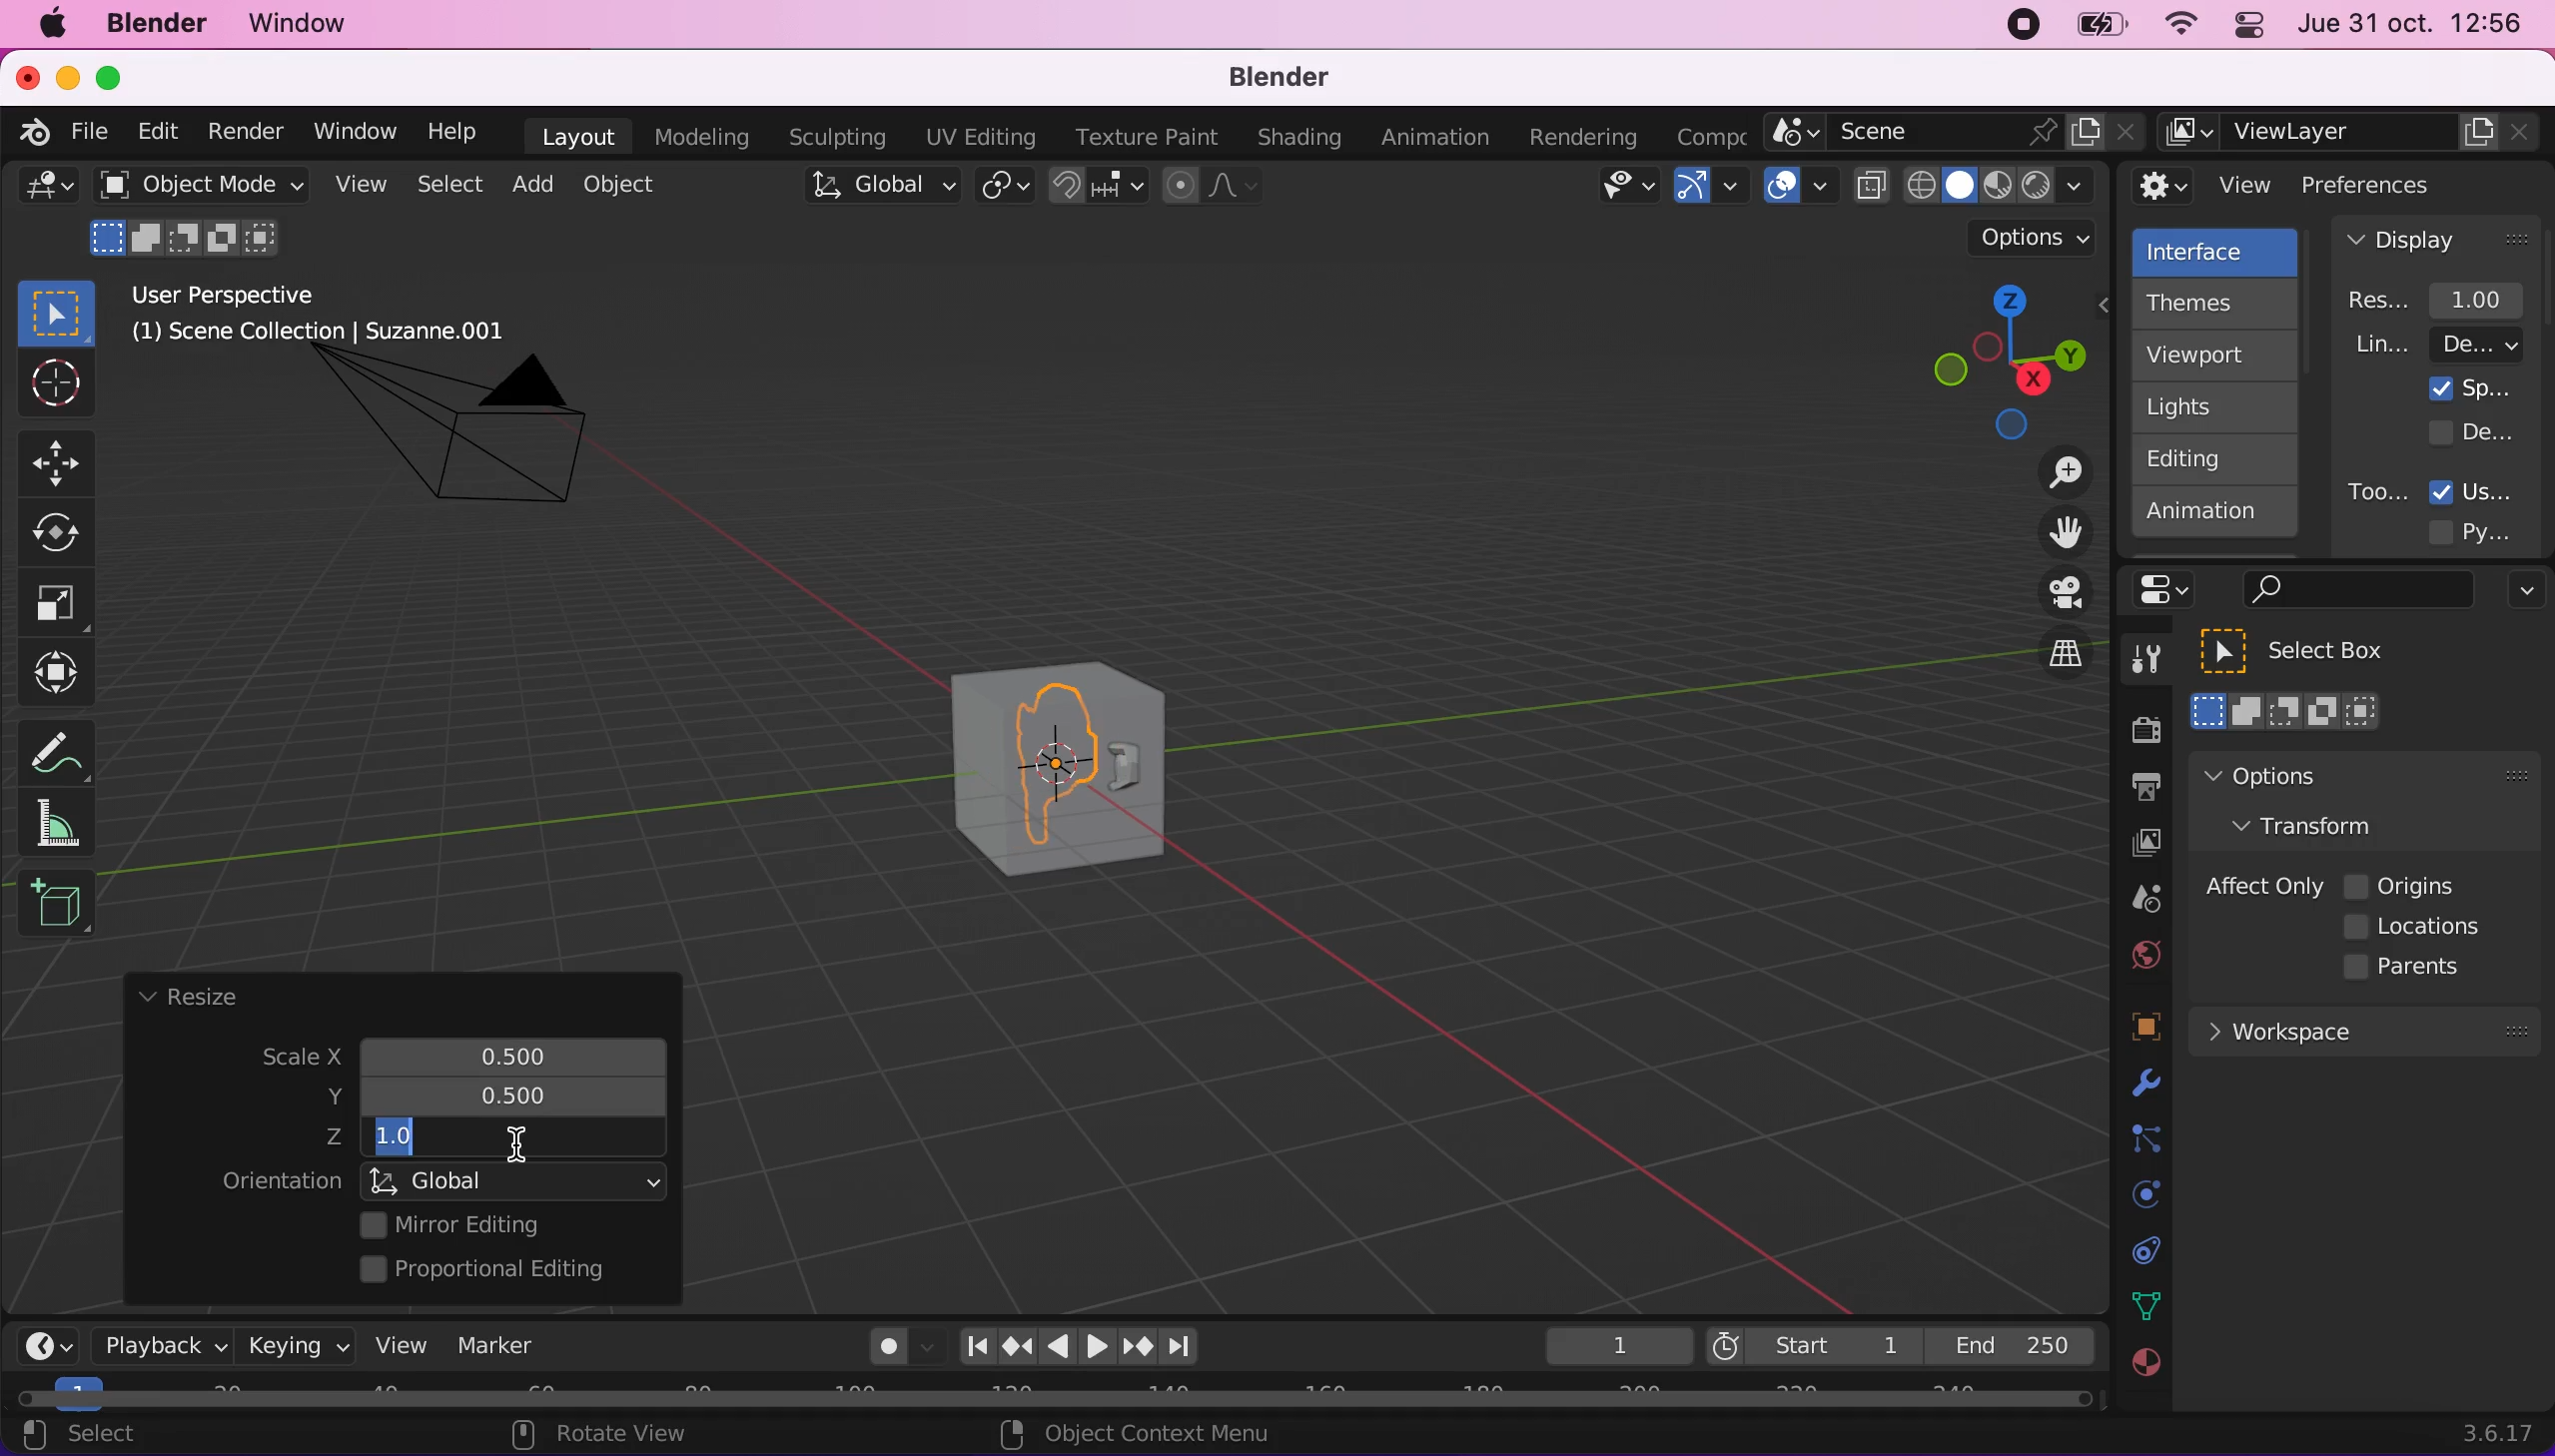 The image size is (2555, 1456). I want to click on workspace, so click(2363, 1029).